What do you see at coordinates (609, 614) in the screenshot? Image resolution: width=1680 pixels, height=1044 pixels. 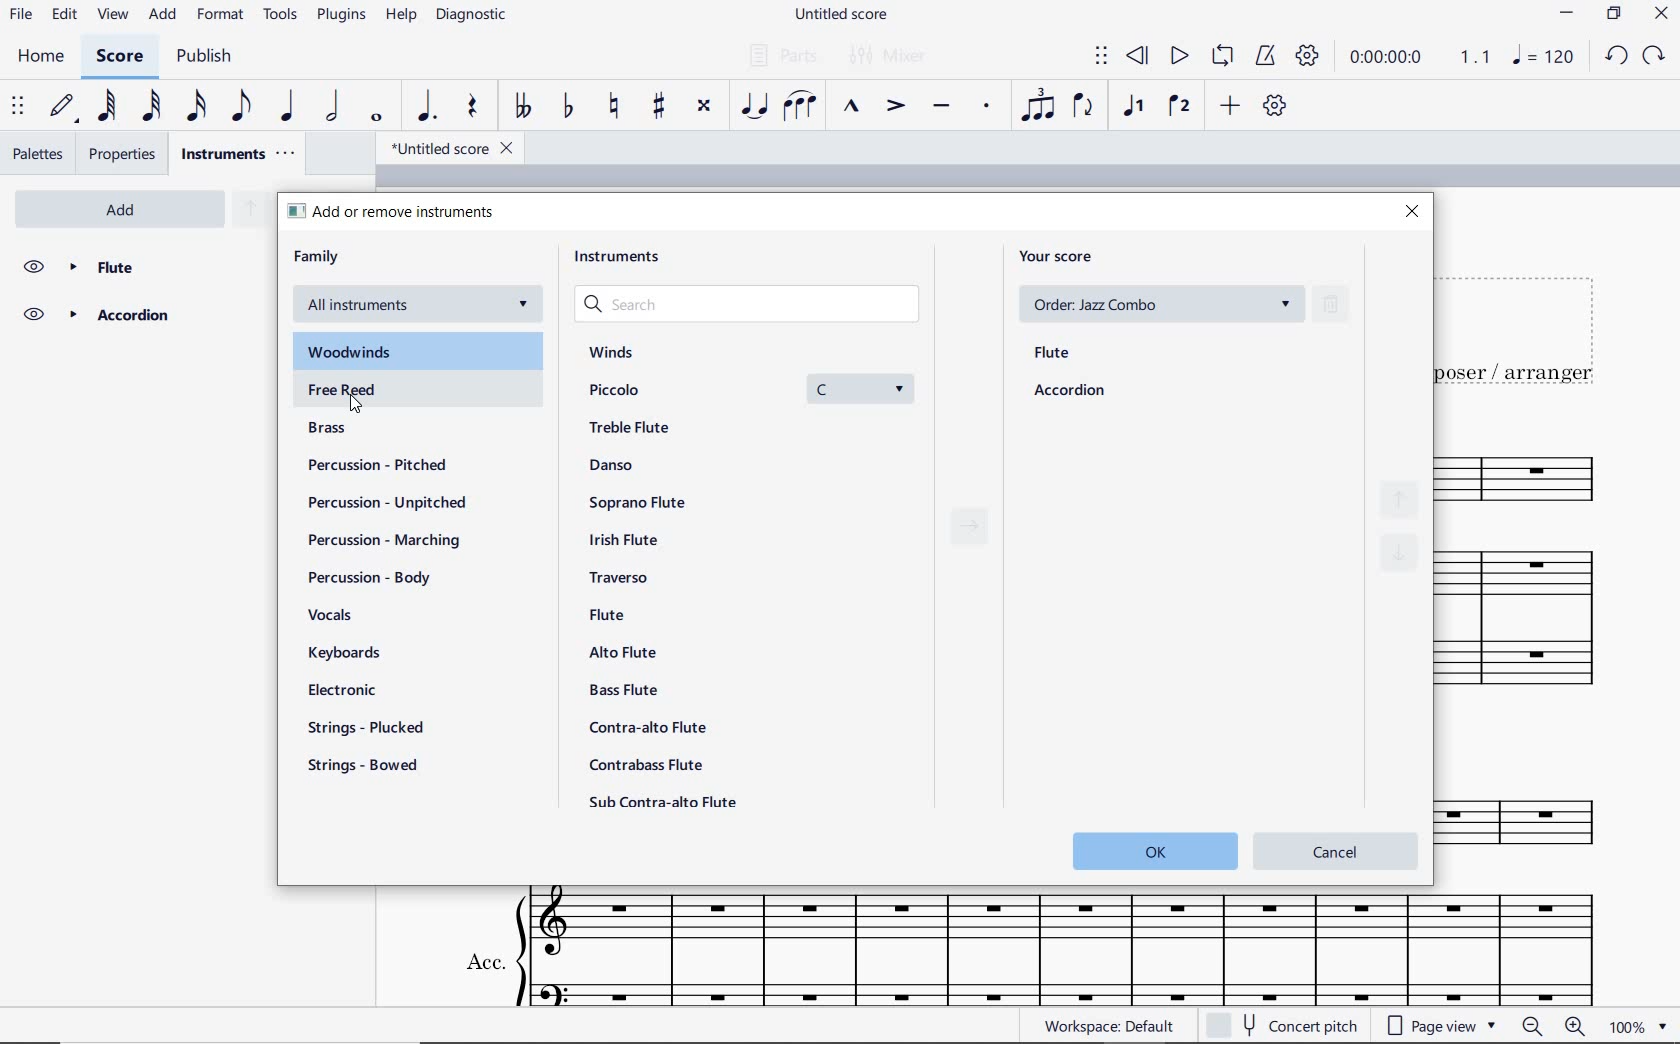 I see `flute` at bounding box center [609, 614].